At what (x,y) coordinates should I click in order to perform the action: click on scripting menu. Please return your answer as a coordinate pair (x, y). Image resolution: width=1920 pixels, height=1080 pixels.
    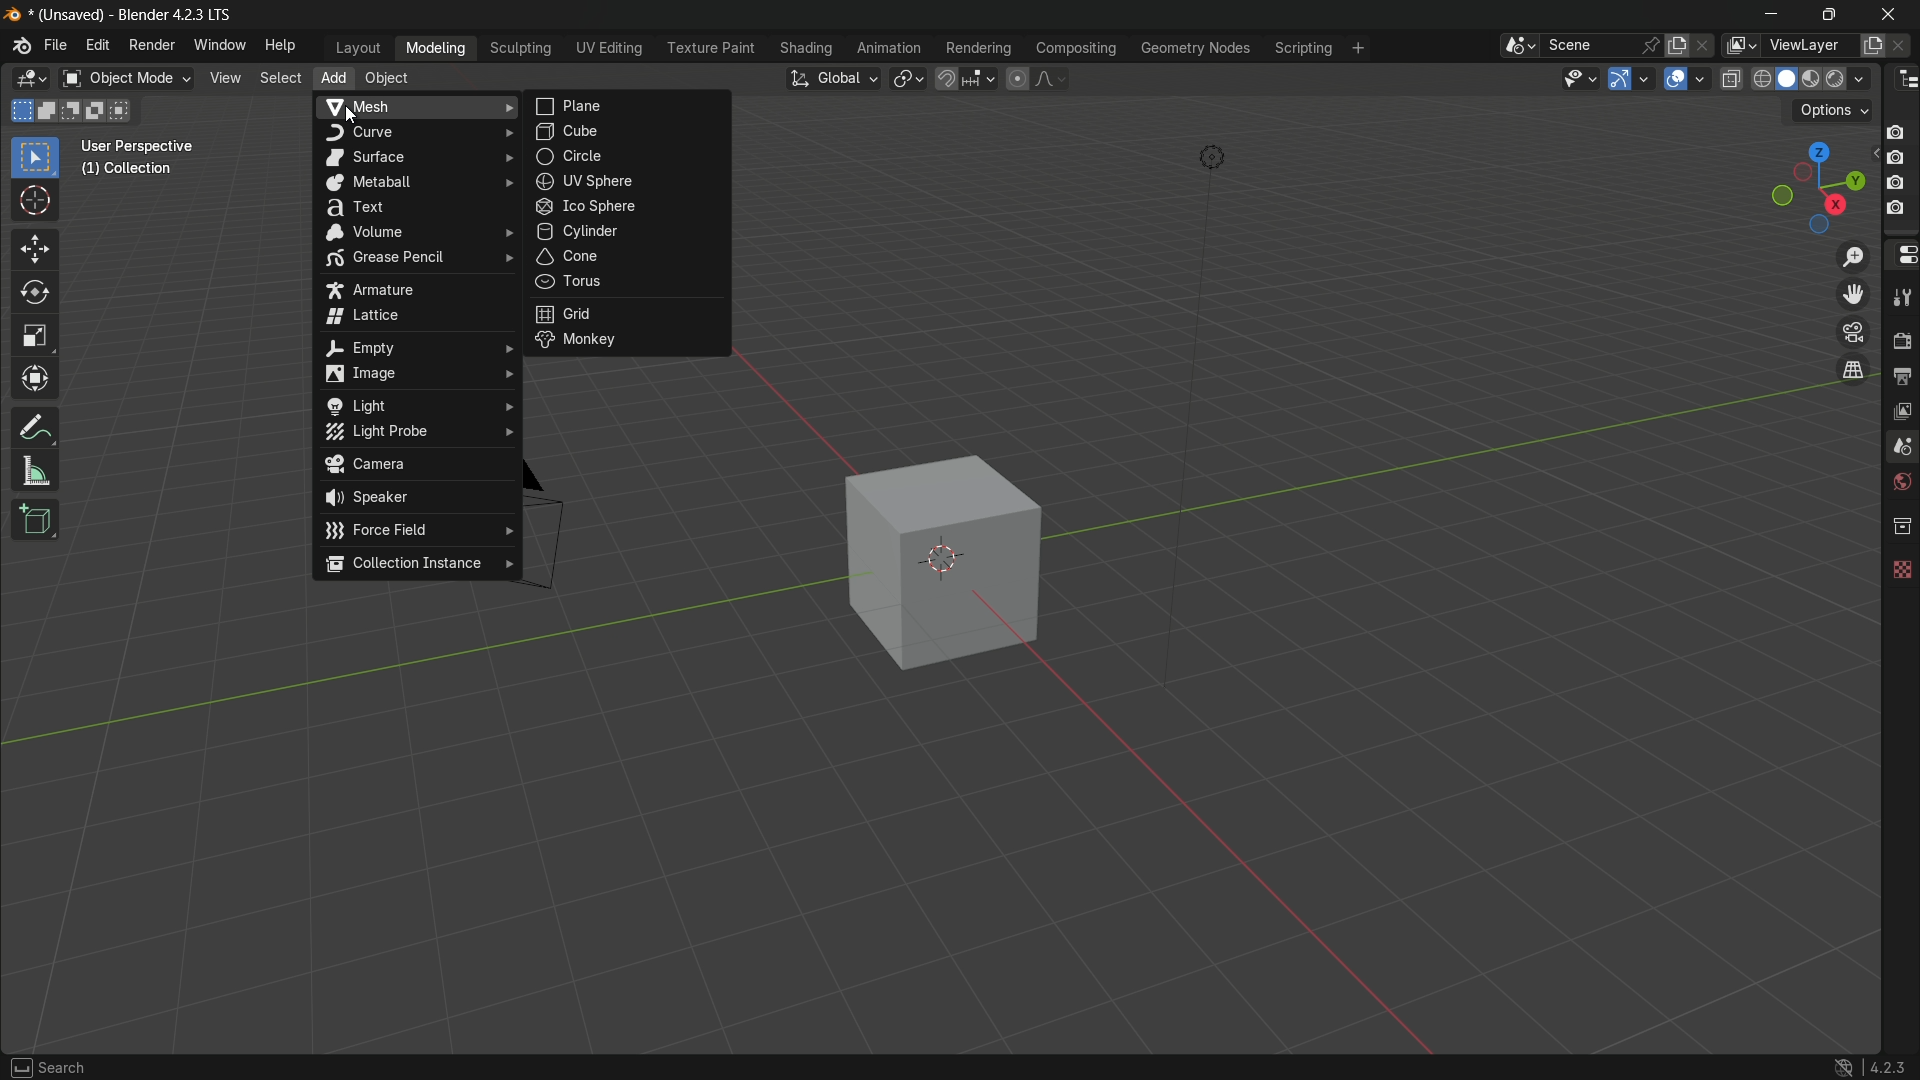
    Looking at the image, I should click on (1302, 47).